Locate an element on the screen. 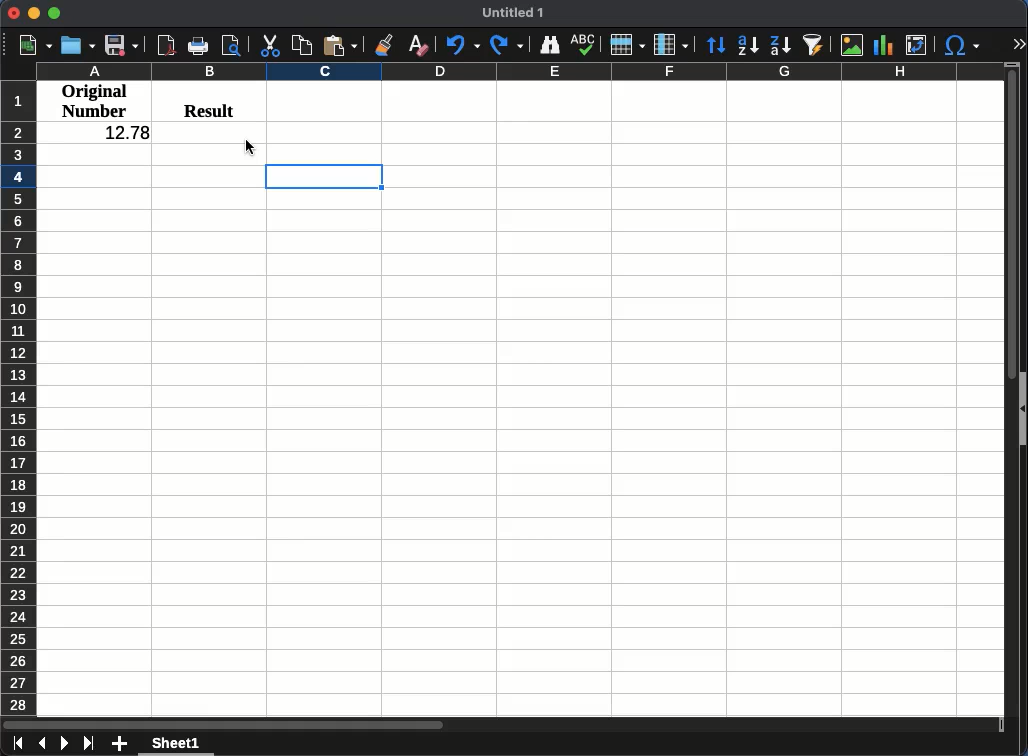 Image resolution: width=1028 pixels, height=756 pixels. paste is located at coordinates (339, 46).